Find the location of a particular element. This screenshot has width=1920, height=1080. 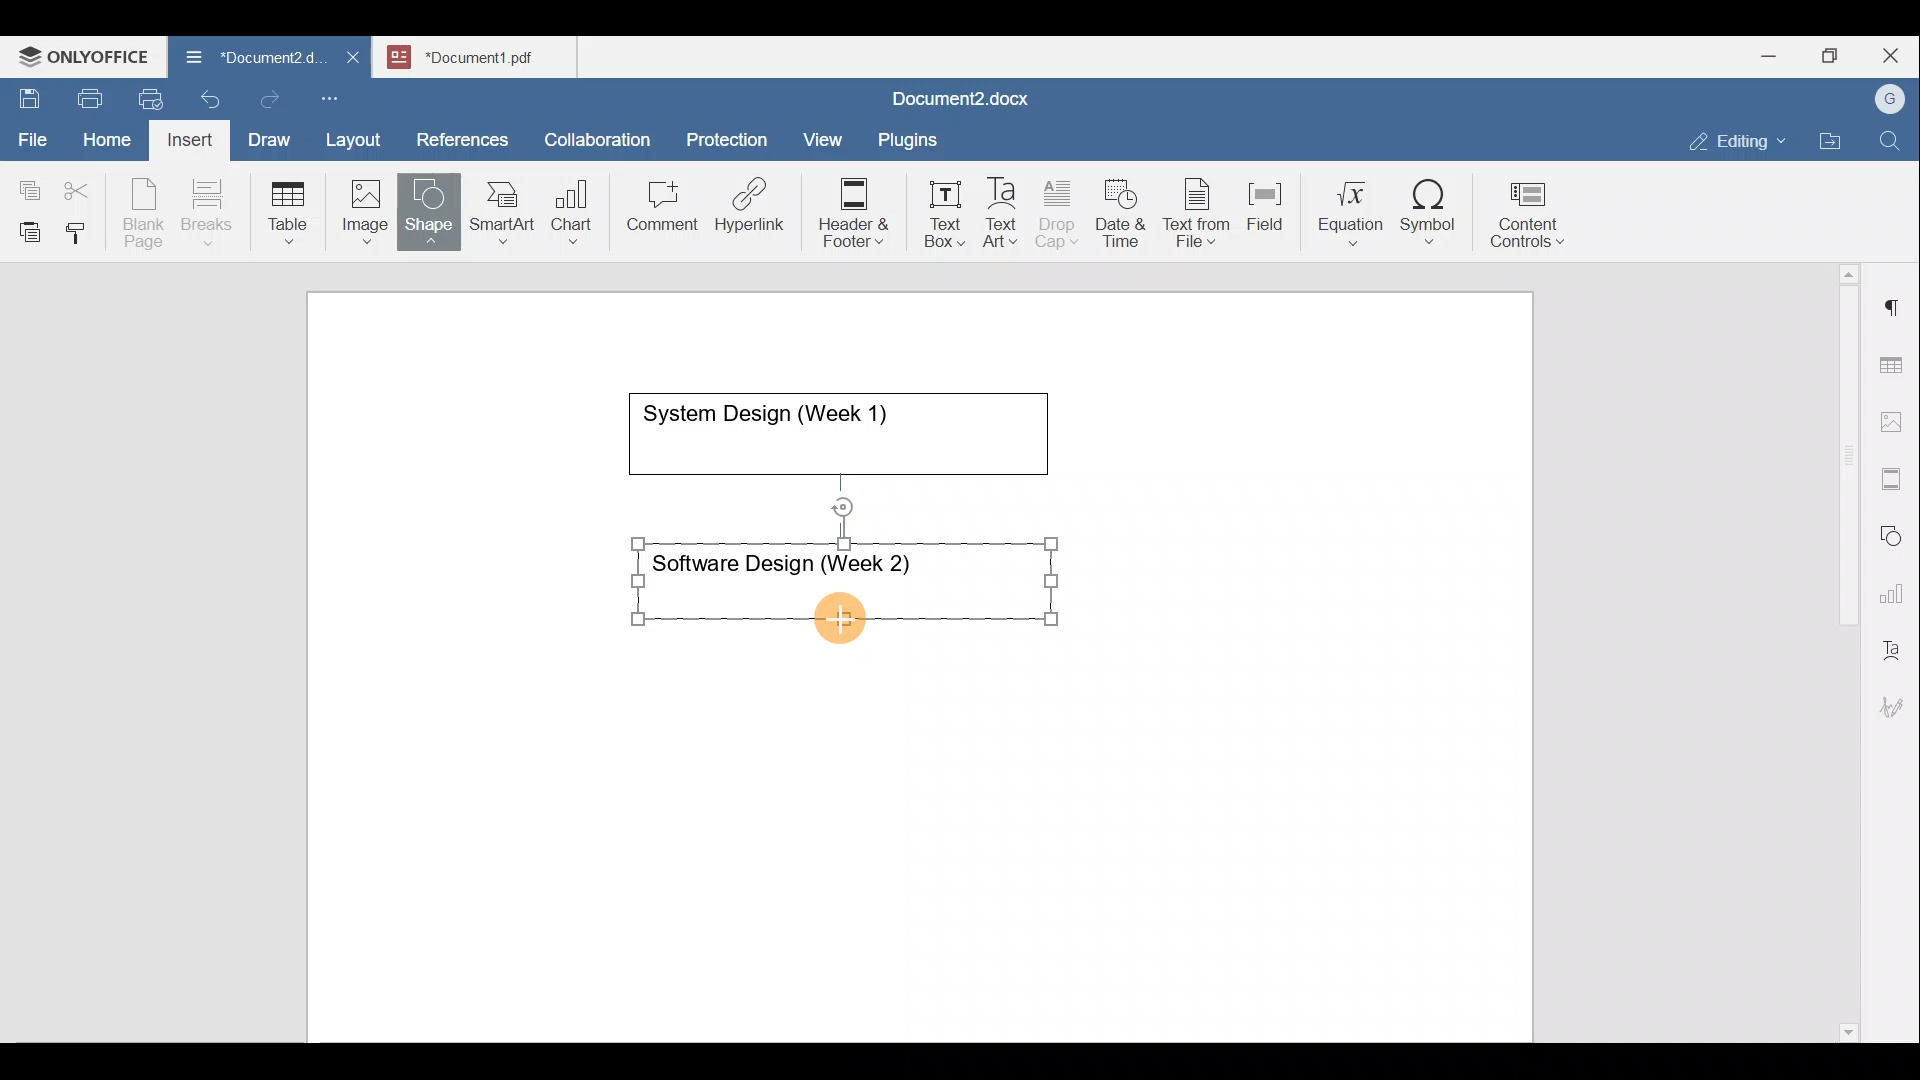

Field is located at coordinates (1265, 203).